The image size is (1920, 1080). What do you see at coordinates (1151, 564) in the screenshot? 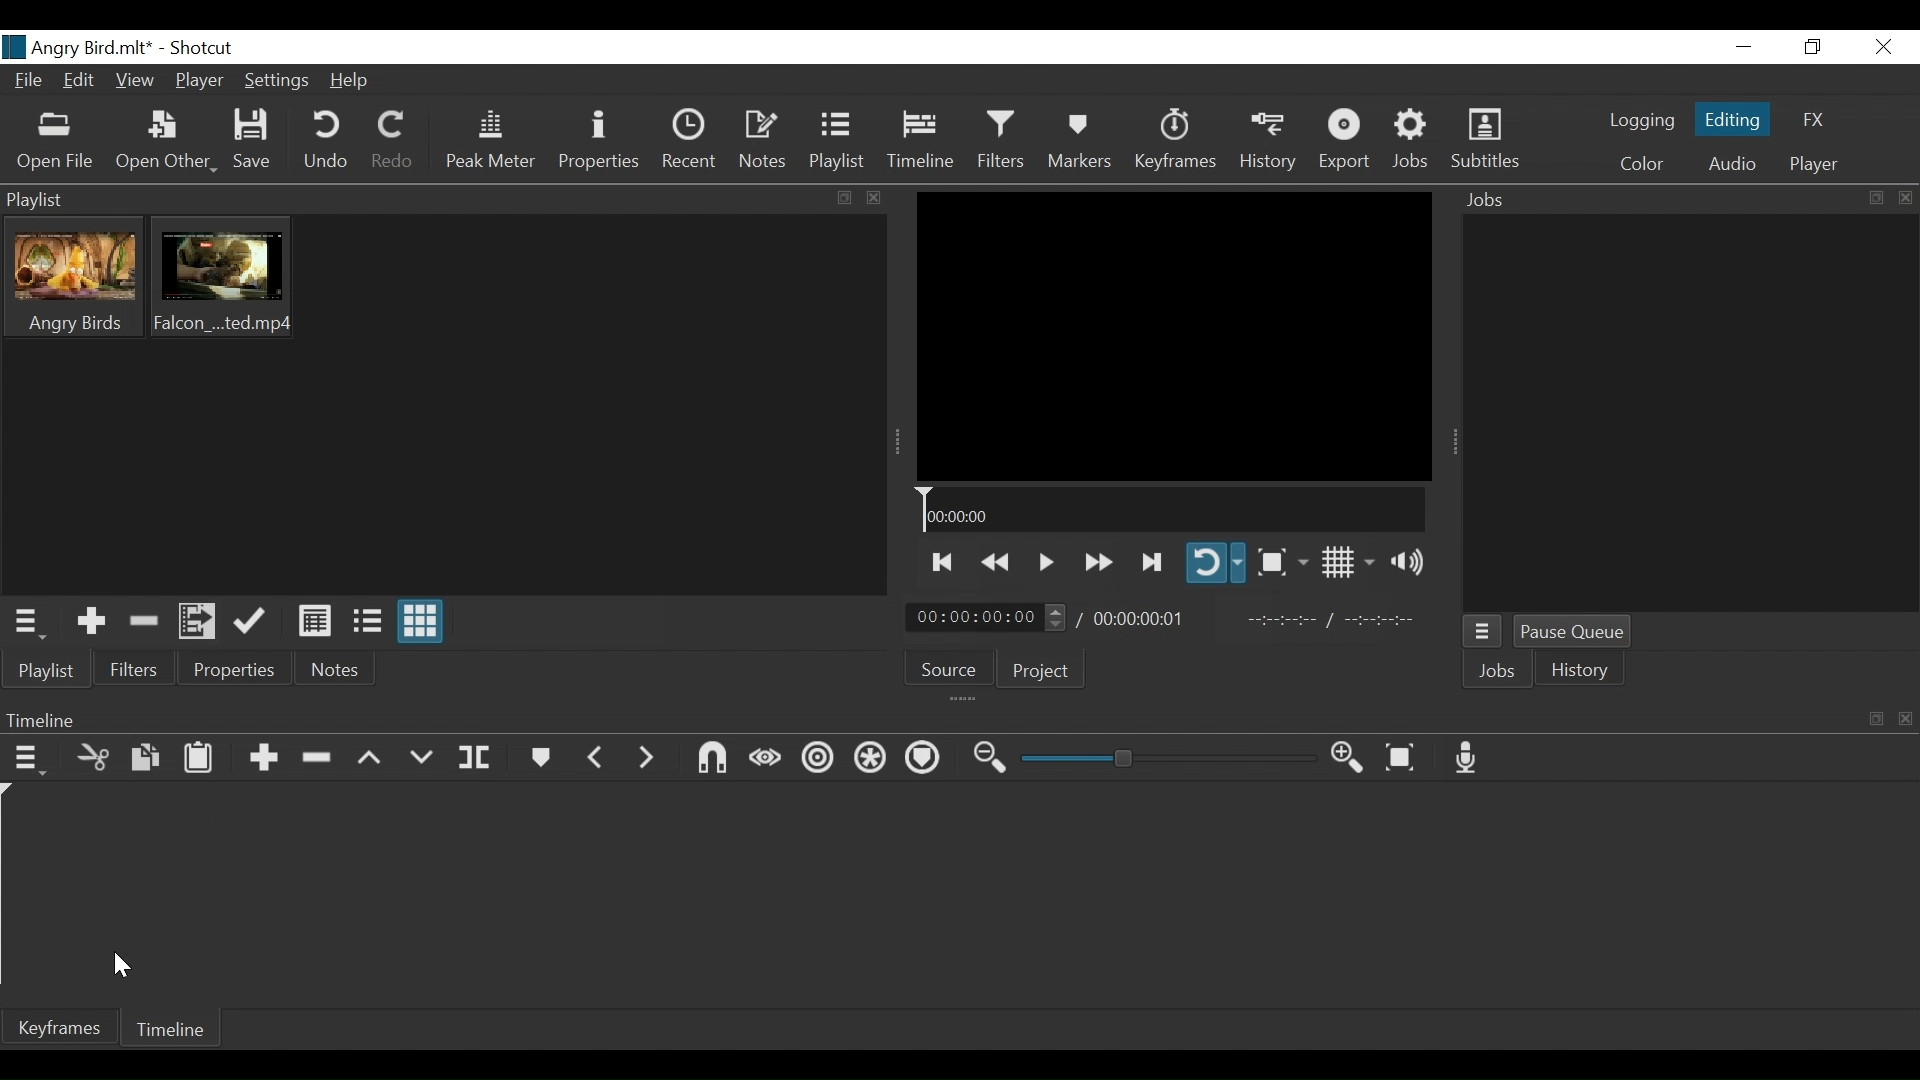
I see `Skip to the next point` at bounding box center [1151, 564].